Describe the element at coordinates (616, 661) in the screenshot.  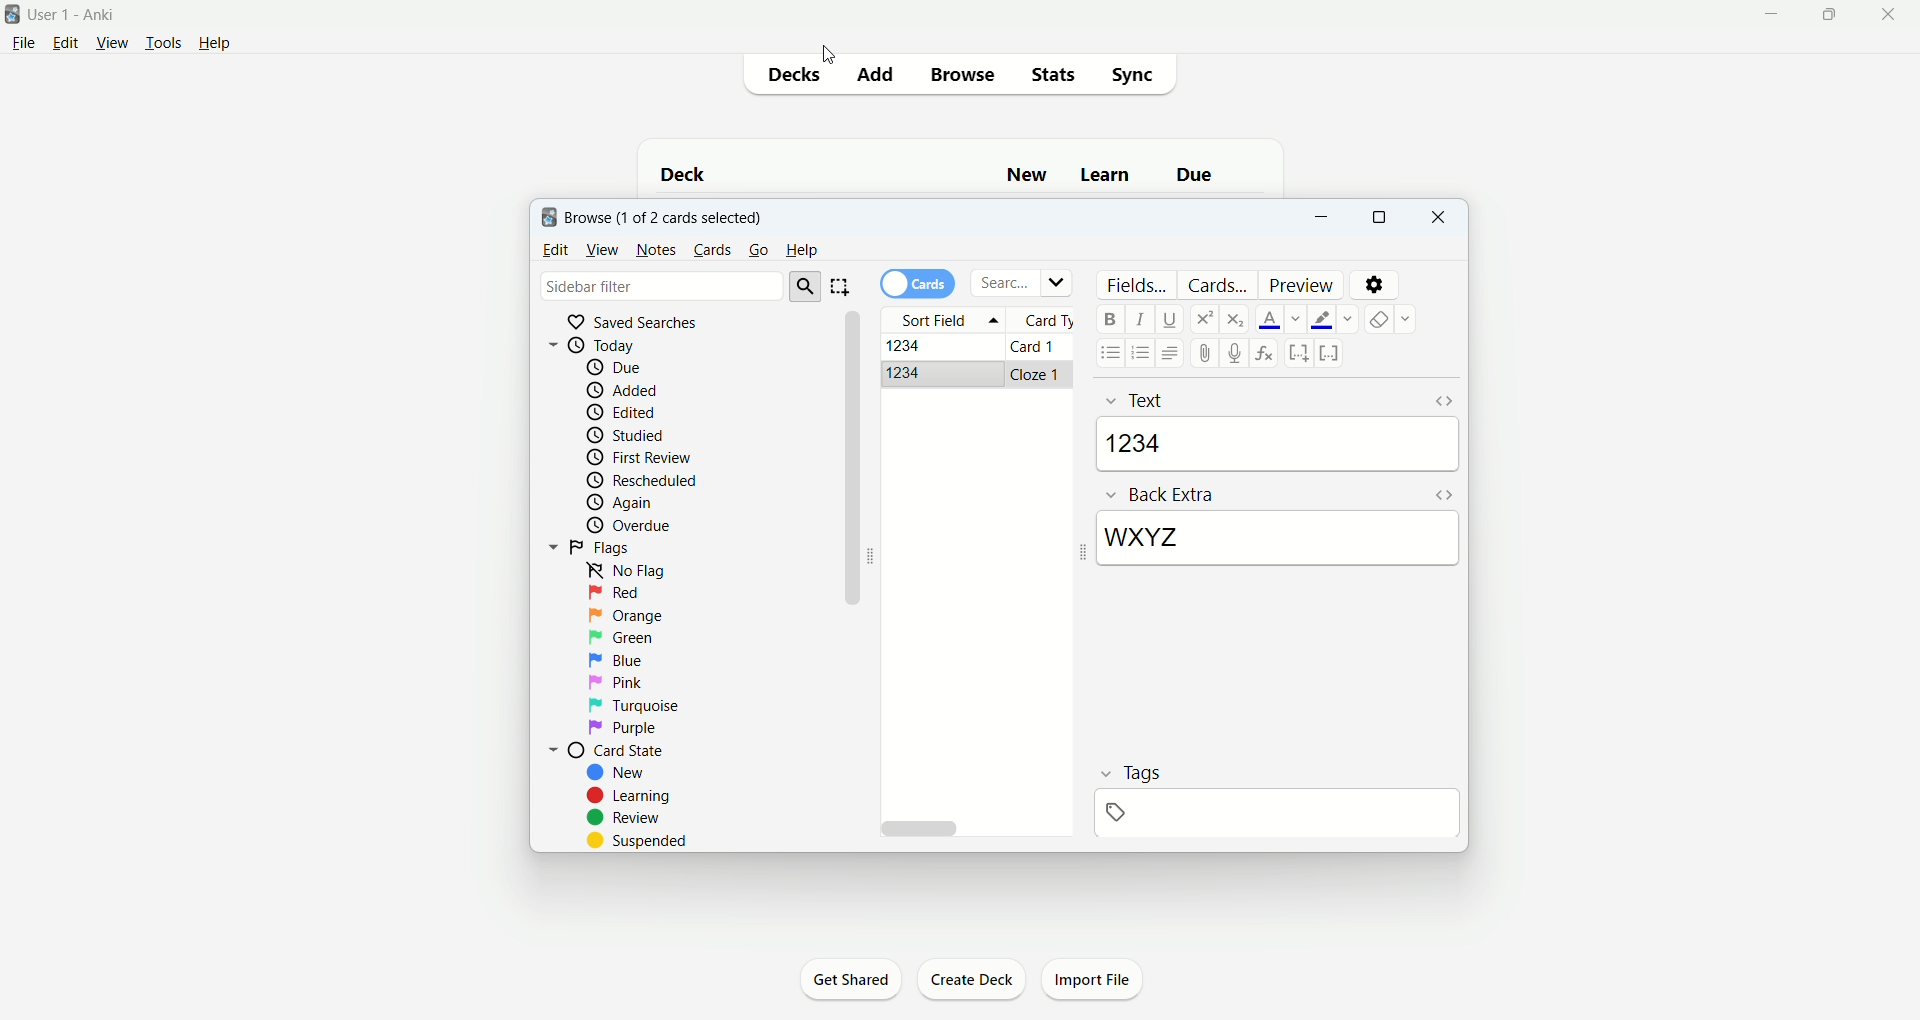
I see `blue` at that location.